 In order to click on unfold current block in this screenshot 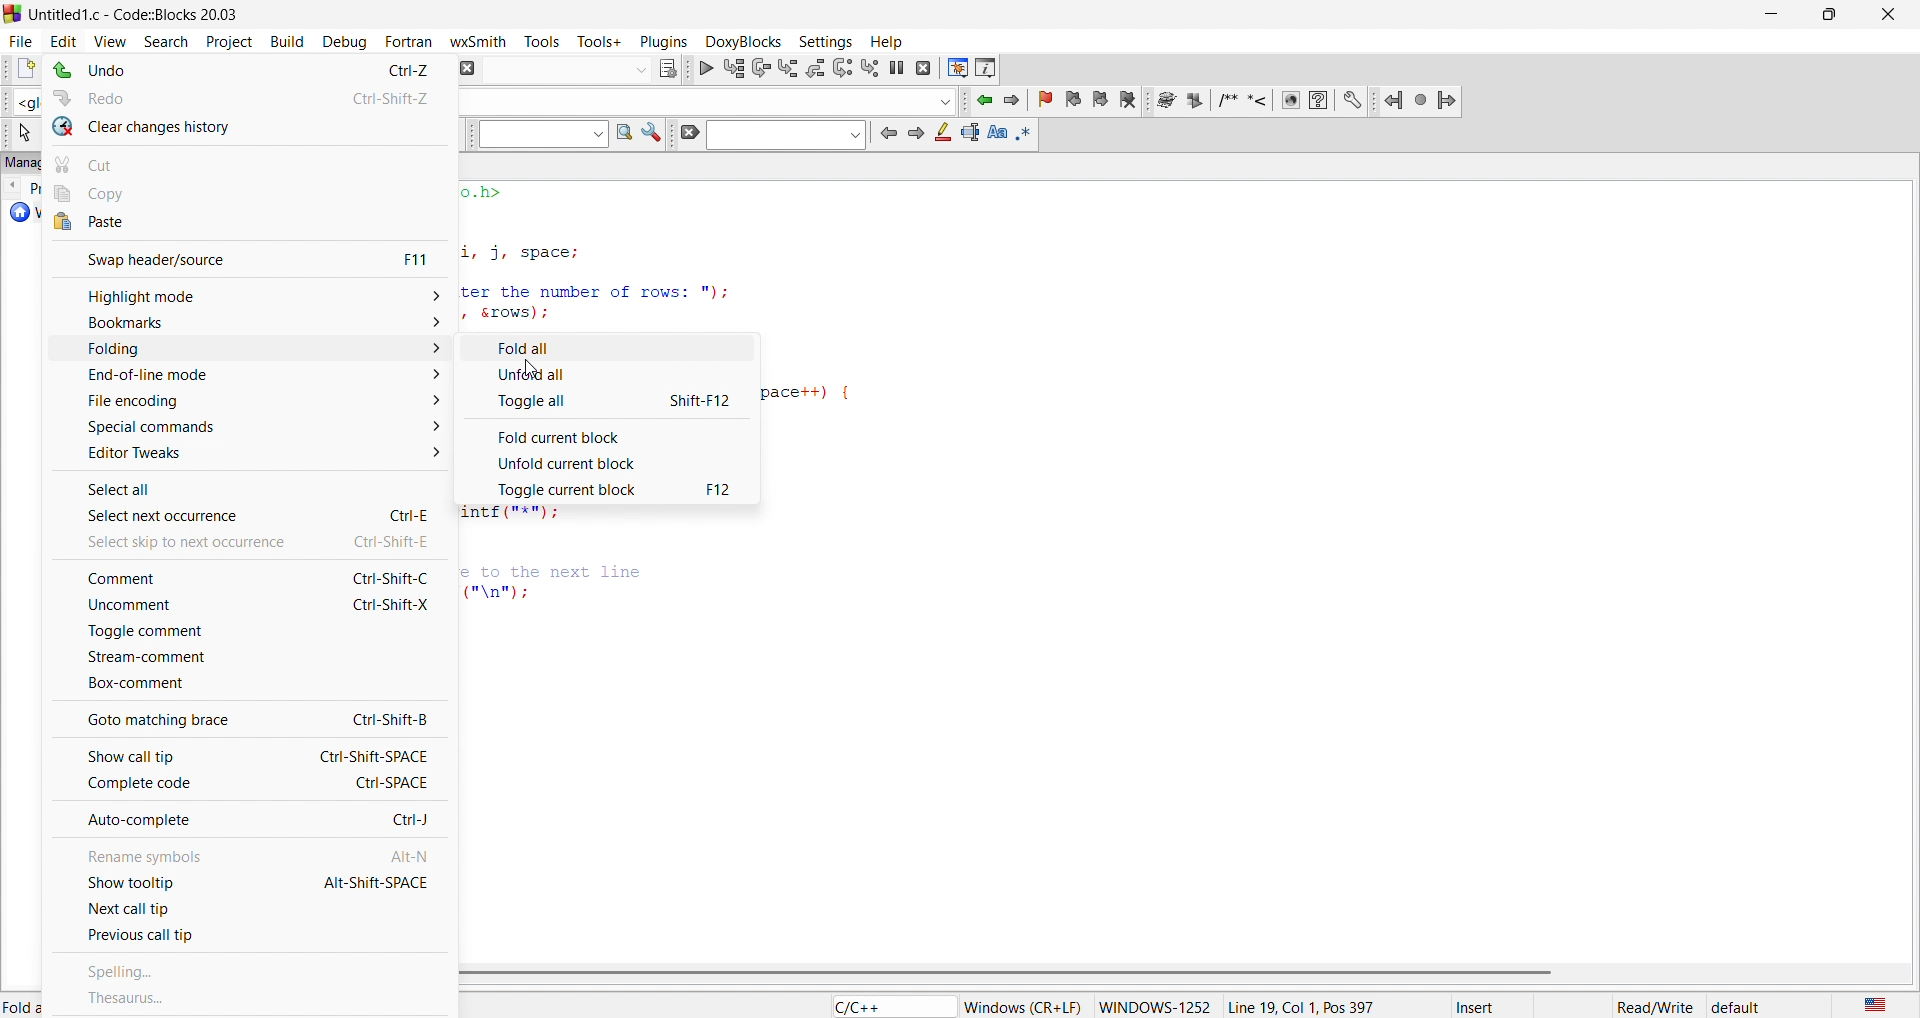, I will do `click(610, 462)`.